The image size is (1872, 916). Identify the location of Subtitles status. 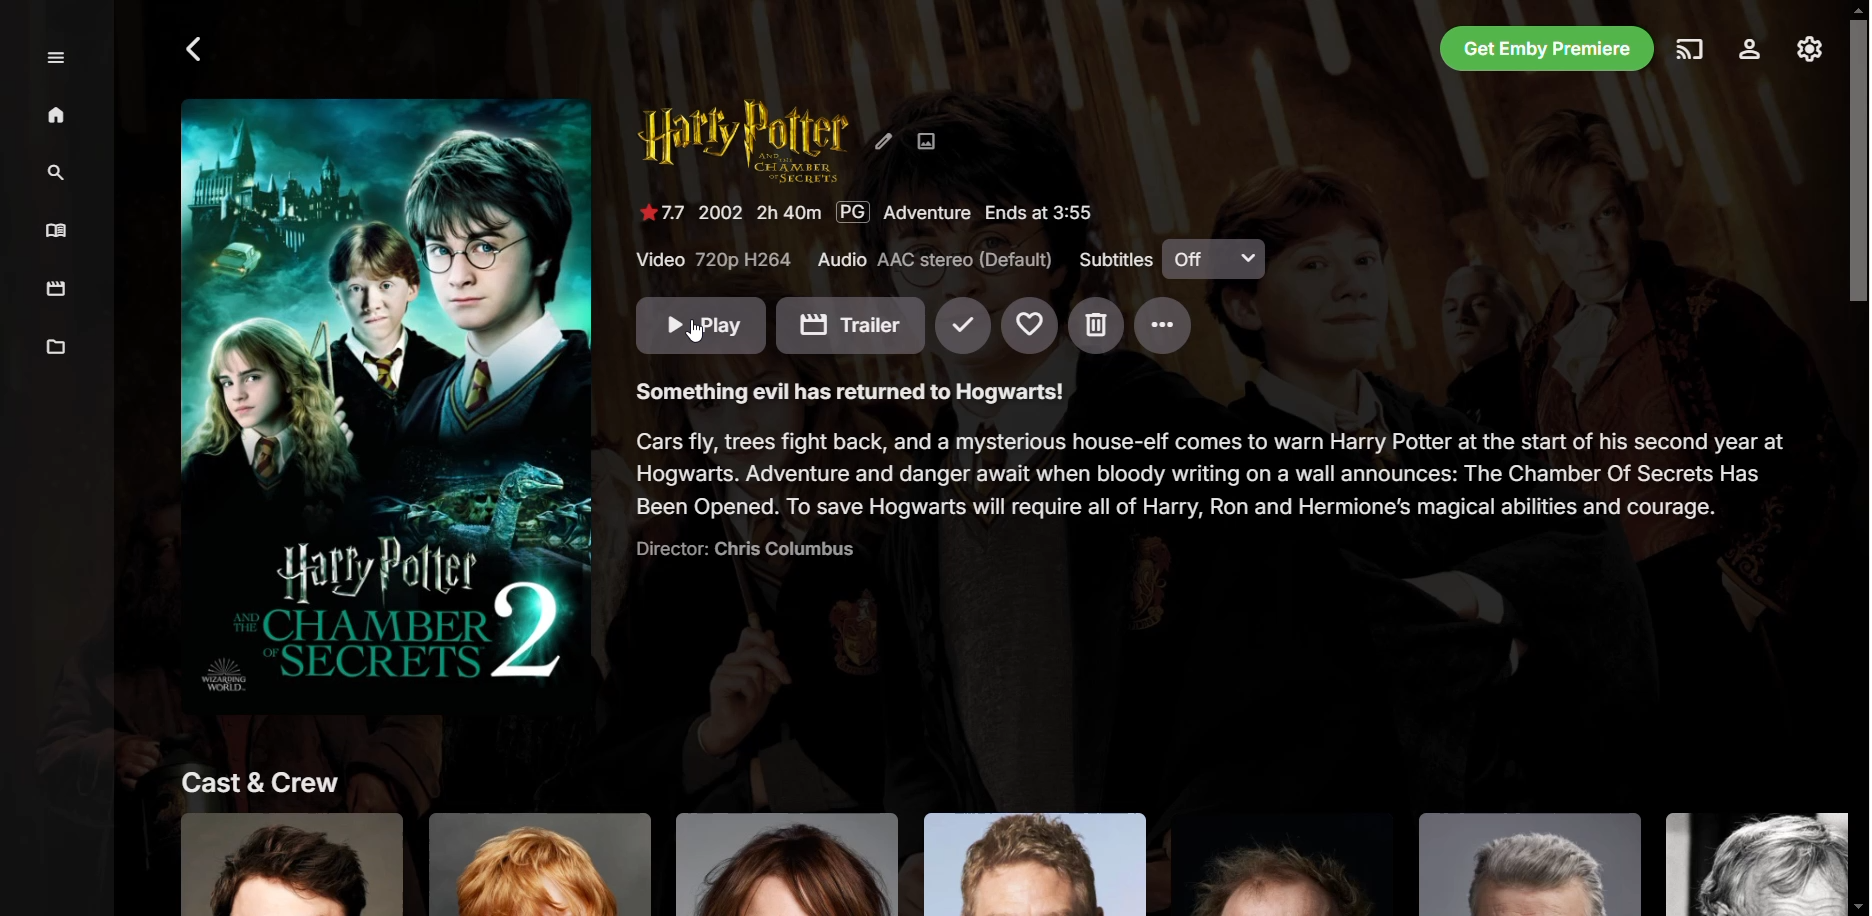
(1167, 258).